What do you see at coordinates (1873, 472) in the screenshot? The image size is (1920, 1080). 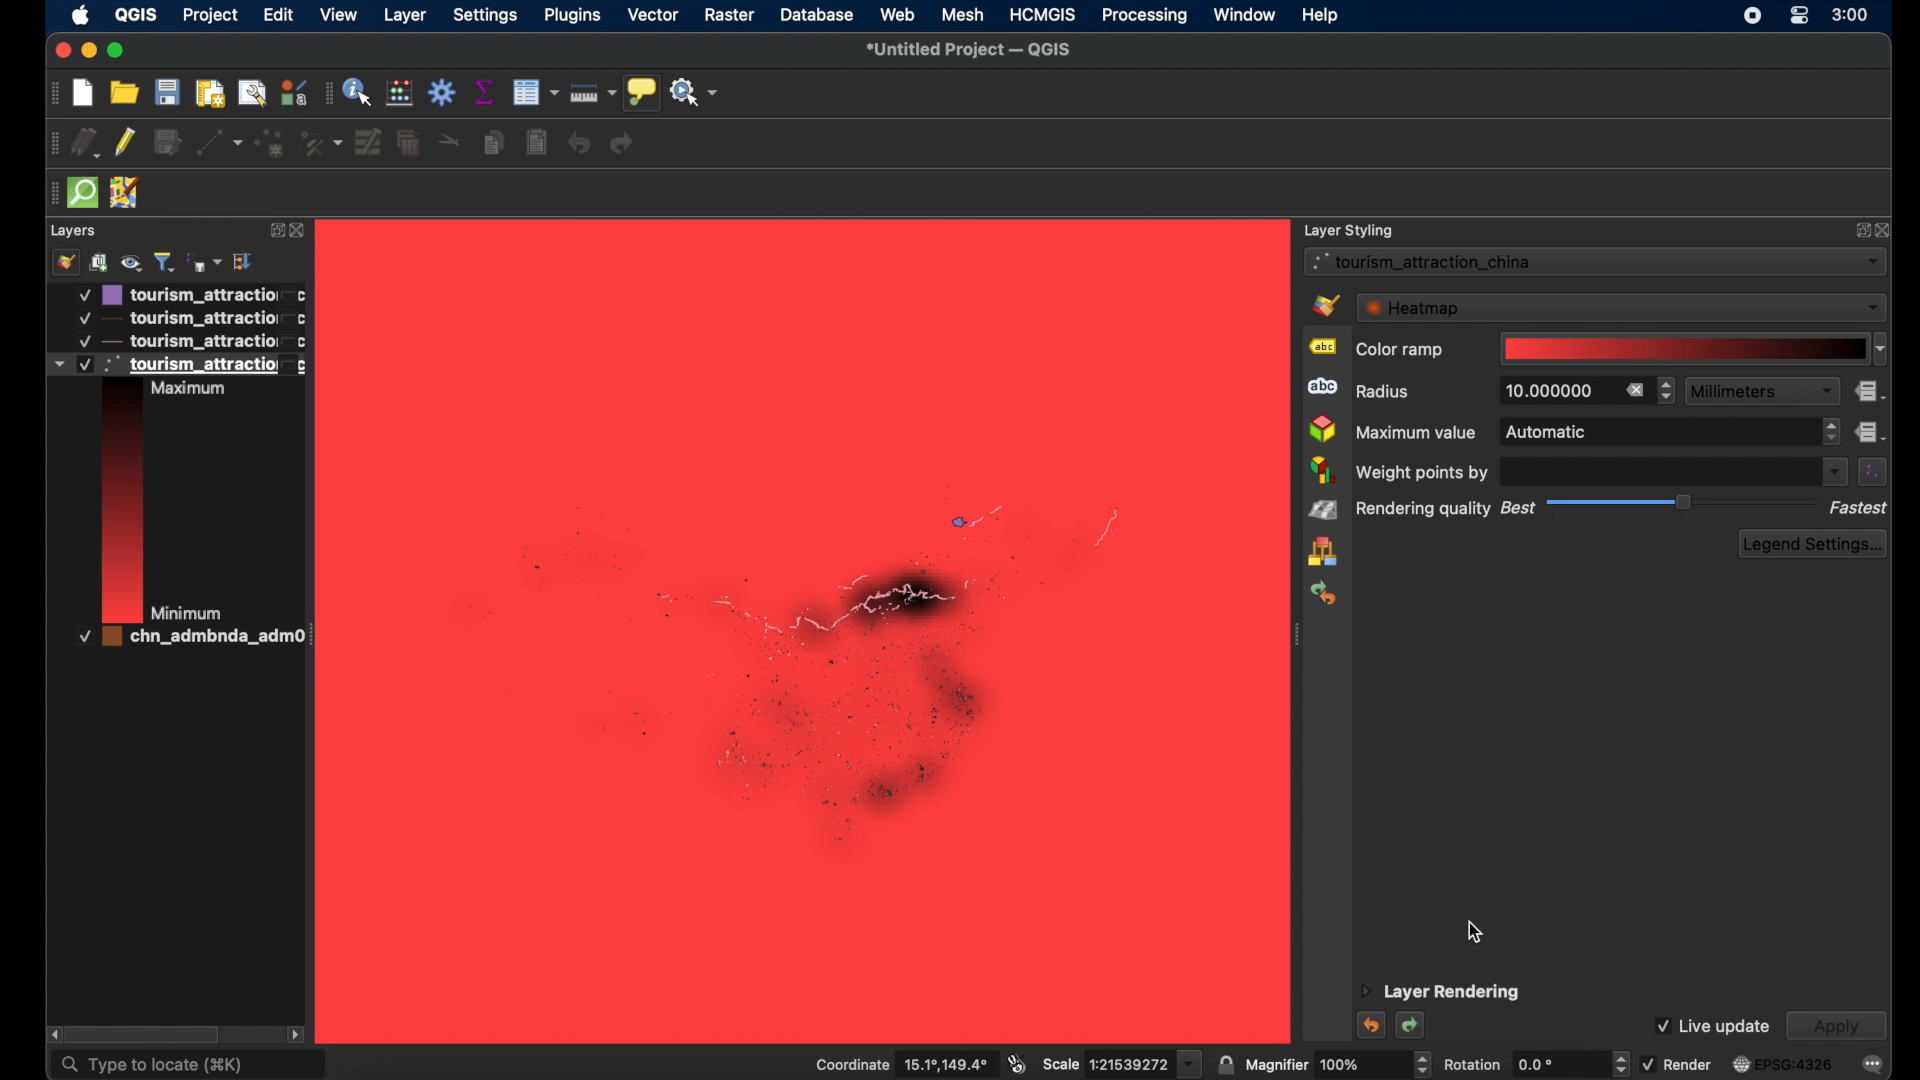 I see `expression builder` at bounding box center [1873, 472].